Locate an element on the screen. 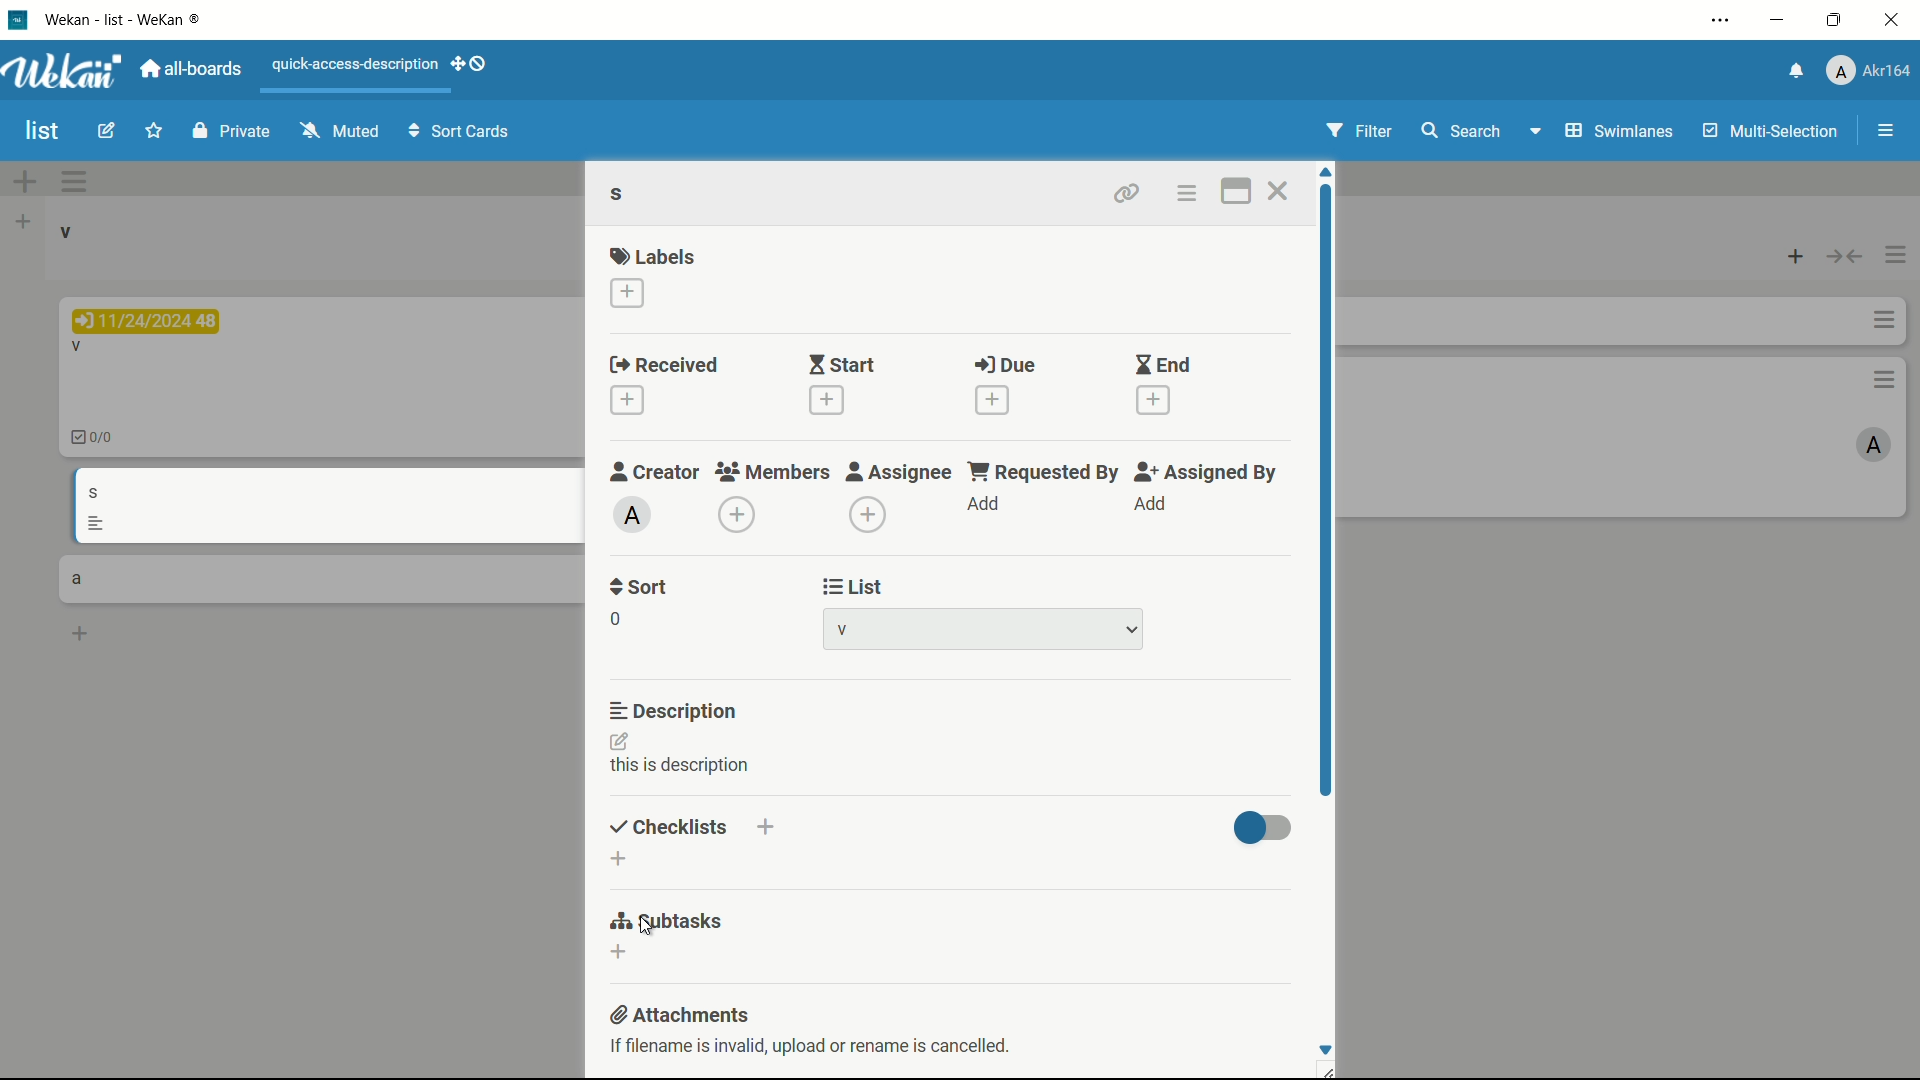  search is located at coordinates (1463, 131).